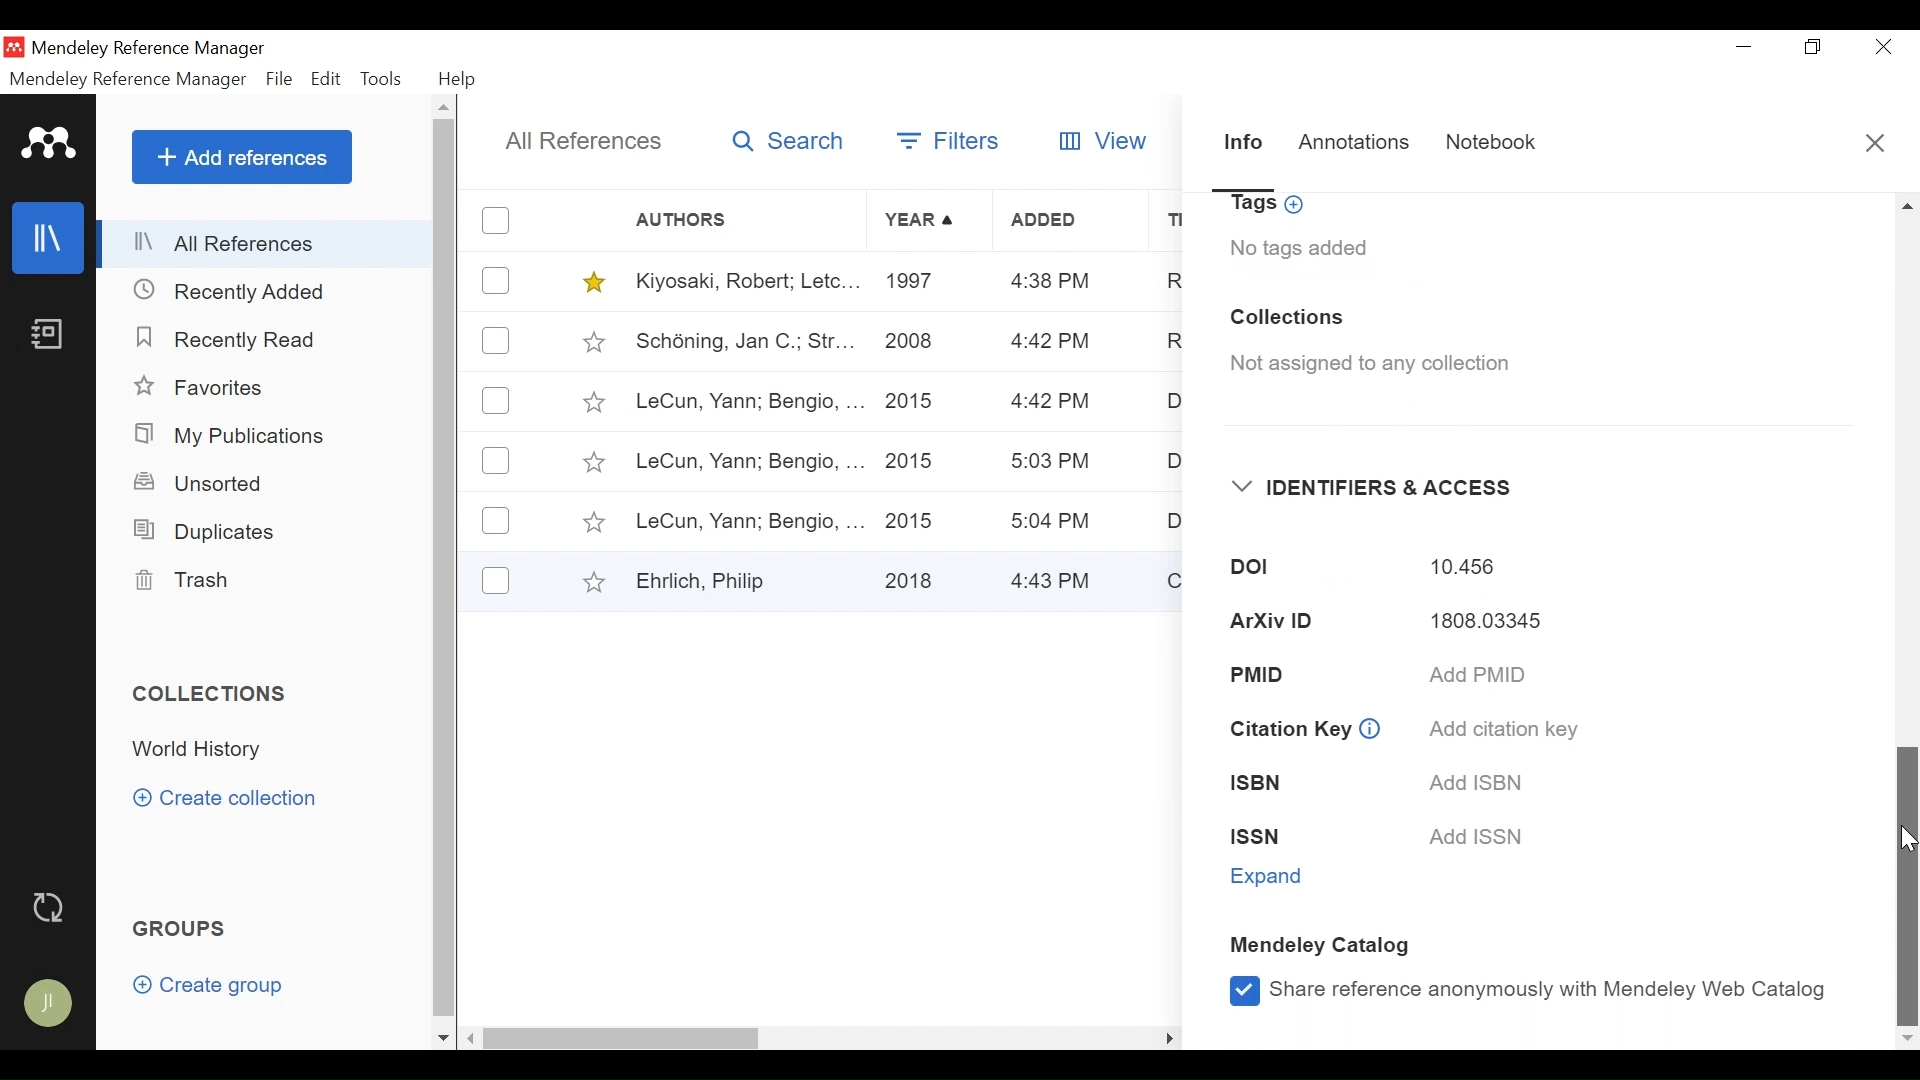 The image size is (1920, 1080). I want to click on (un)select favorite, so click(590, 282).